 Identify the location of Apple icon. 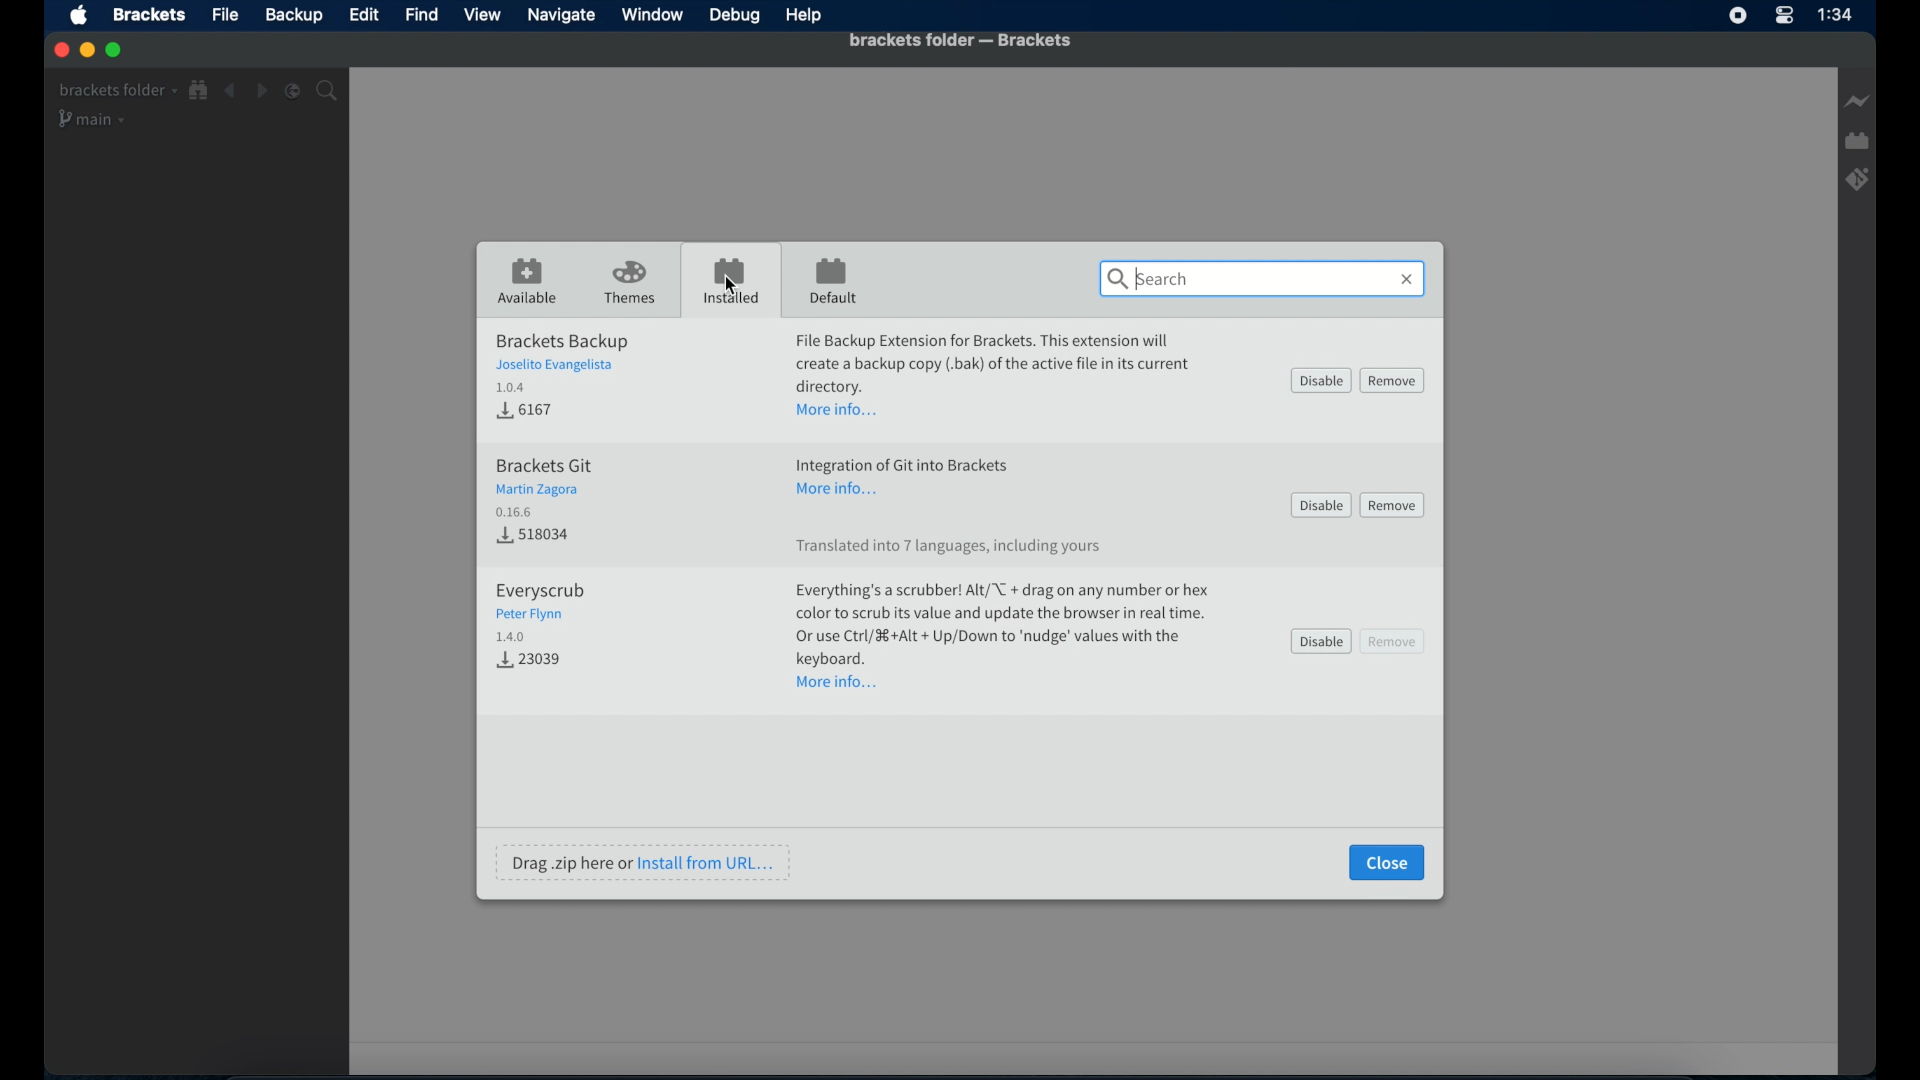
(80, 17).